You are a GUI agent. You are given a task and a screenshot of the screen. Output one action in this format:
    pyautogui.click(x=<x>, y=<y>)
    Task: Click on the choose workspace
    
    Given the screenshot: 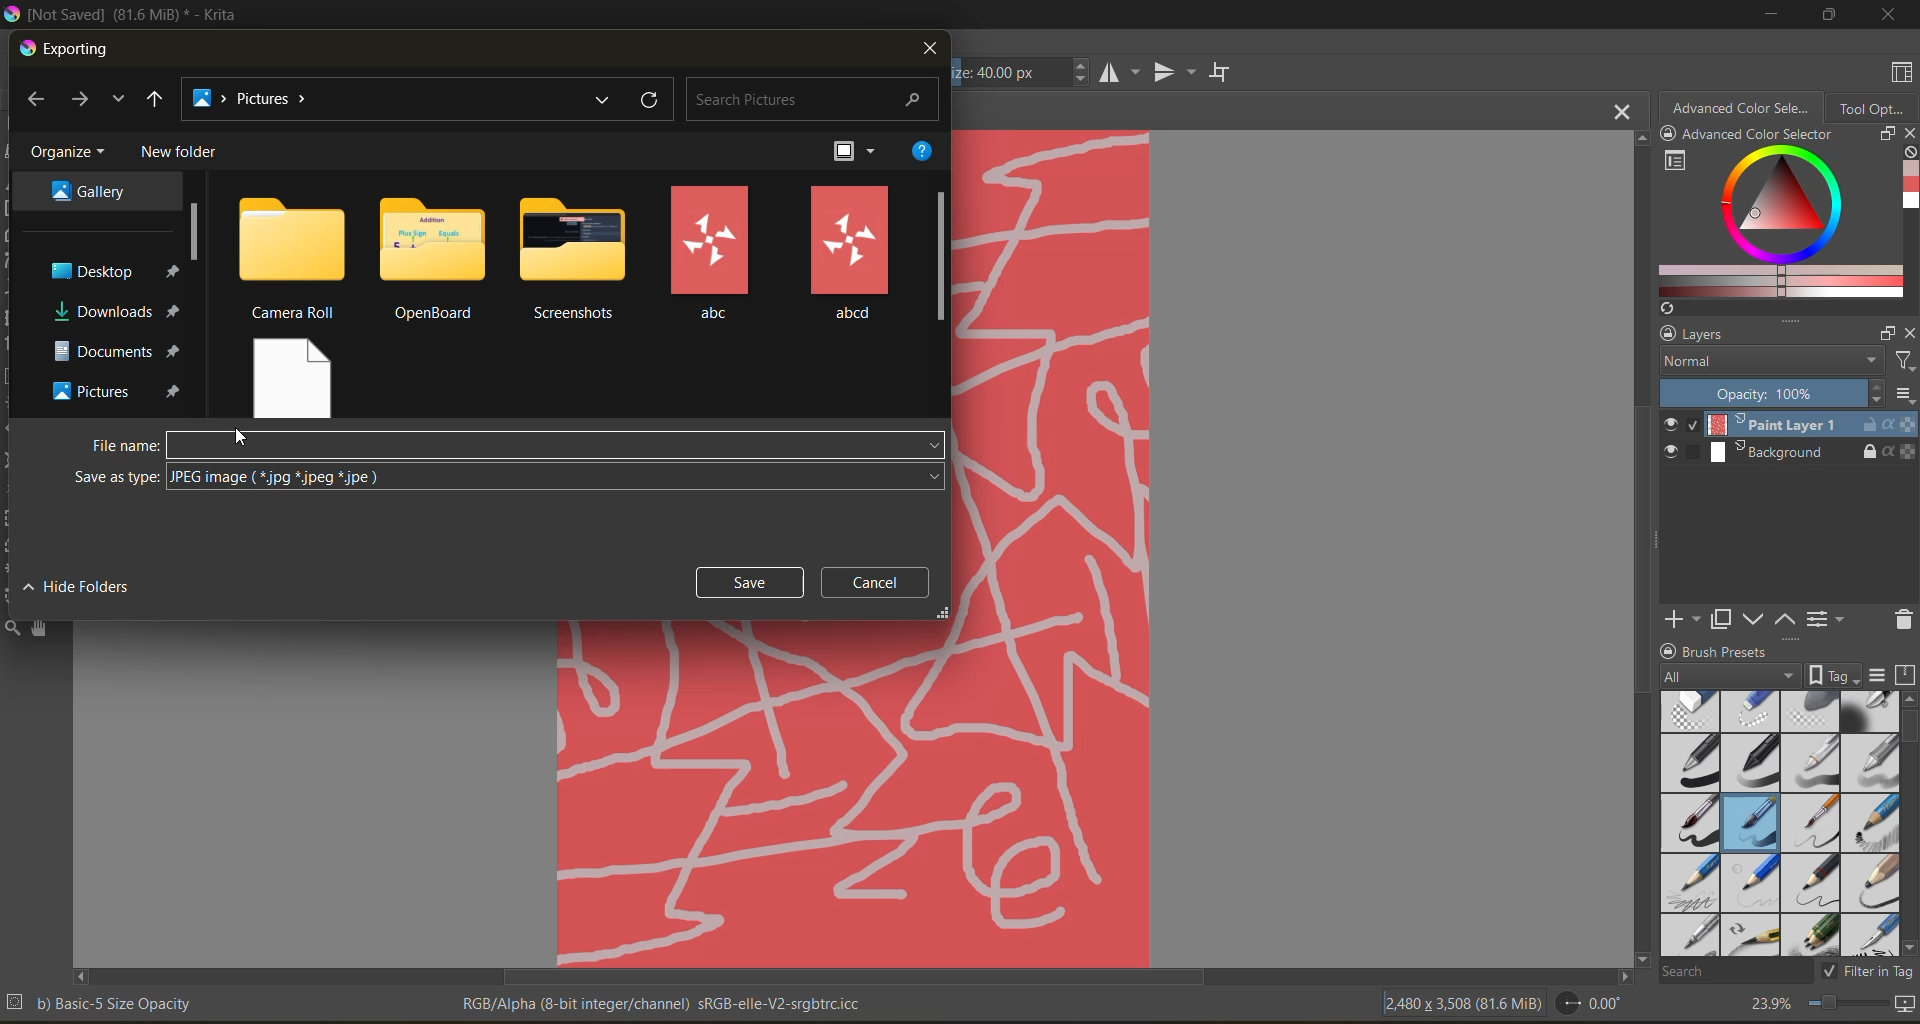 What is the action you would take?
    pyautogui.click(x=1897, y=75)
    